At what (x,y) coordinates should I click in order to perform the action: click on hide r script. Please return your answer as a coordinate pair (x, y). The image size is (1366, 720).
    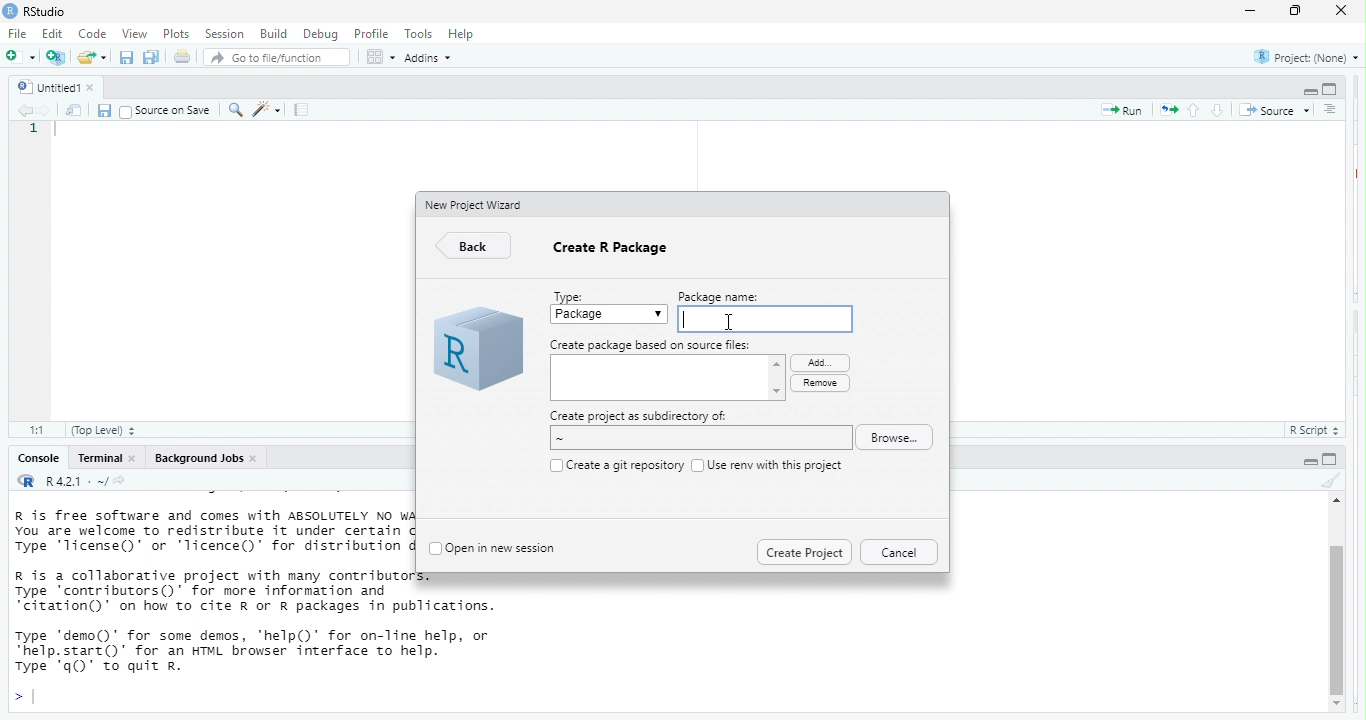
    Looking at the image, I should click on (1307, 91).